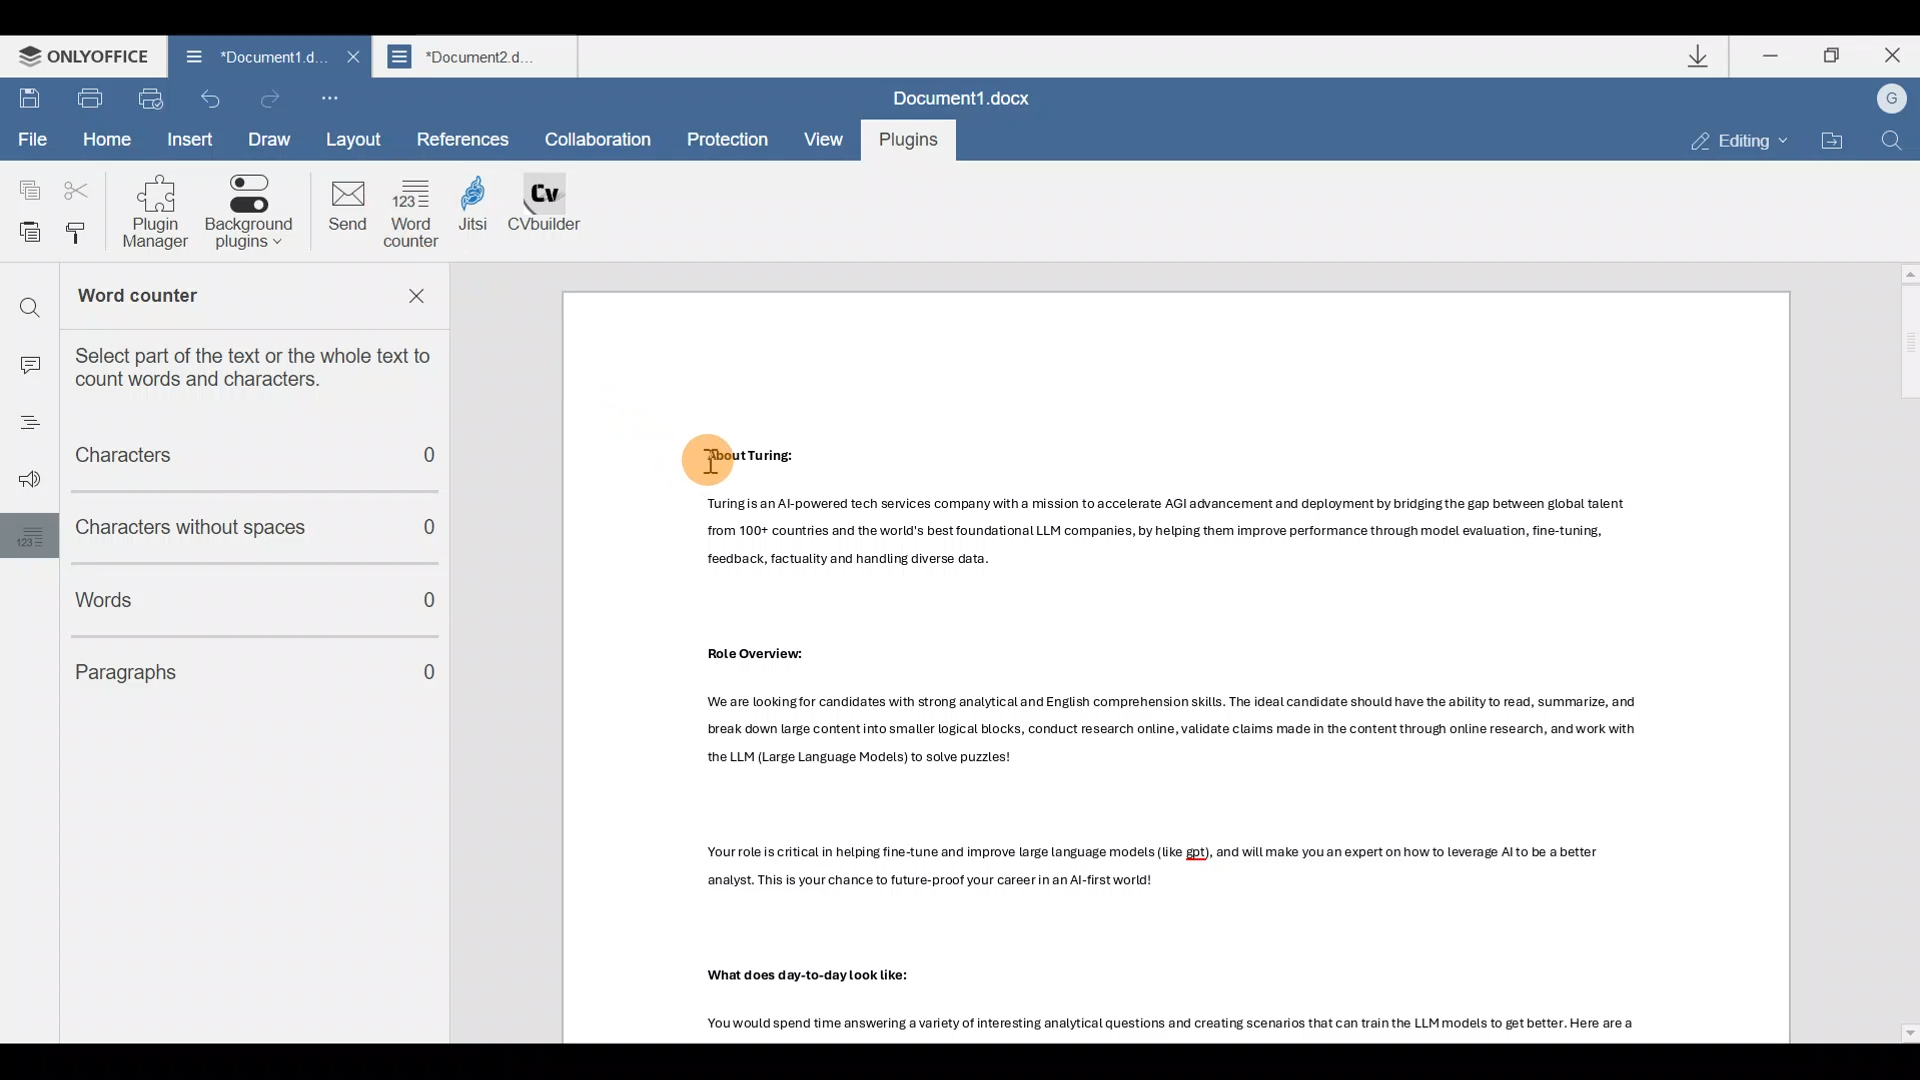 The width and height of the screenshot is (1920, 1080). I want to click on View, so click(822, 140).